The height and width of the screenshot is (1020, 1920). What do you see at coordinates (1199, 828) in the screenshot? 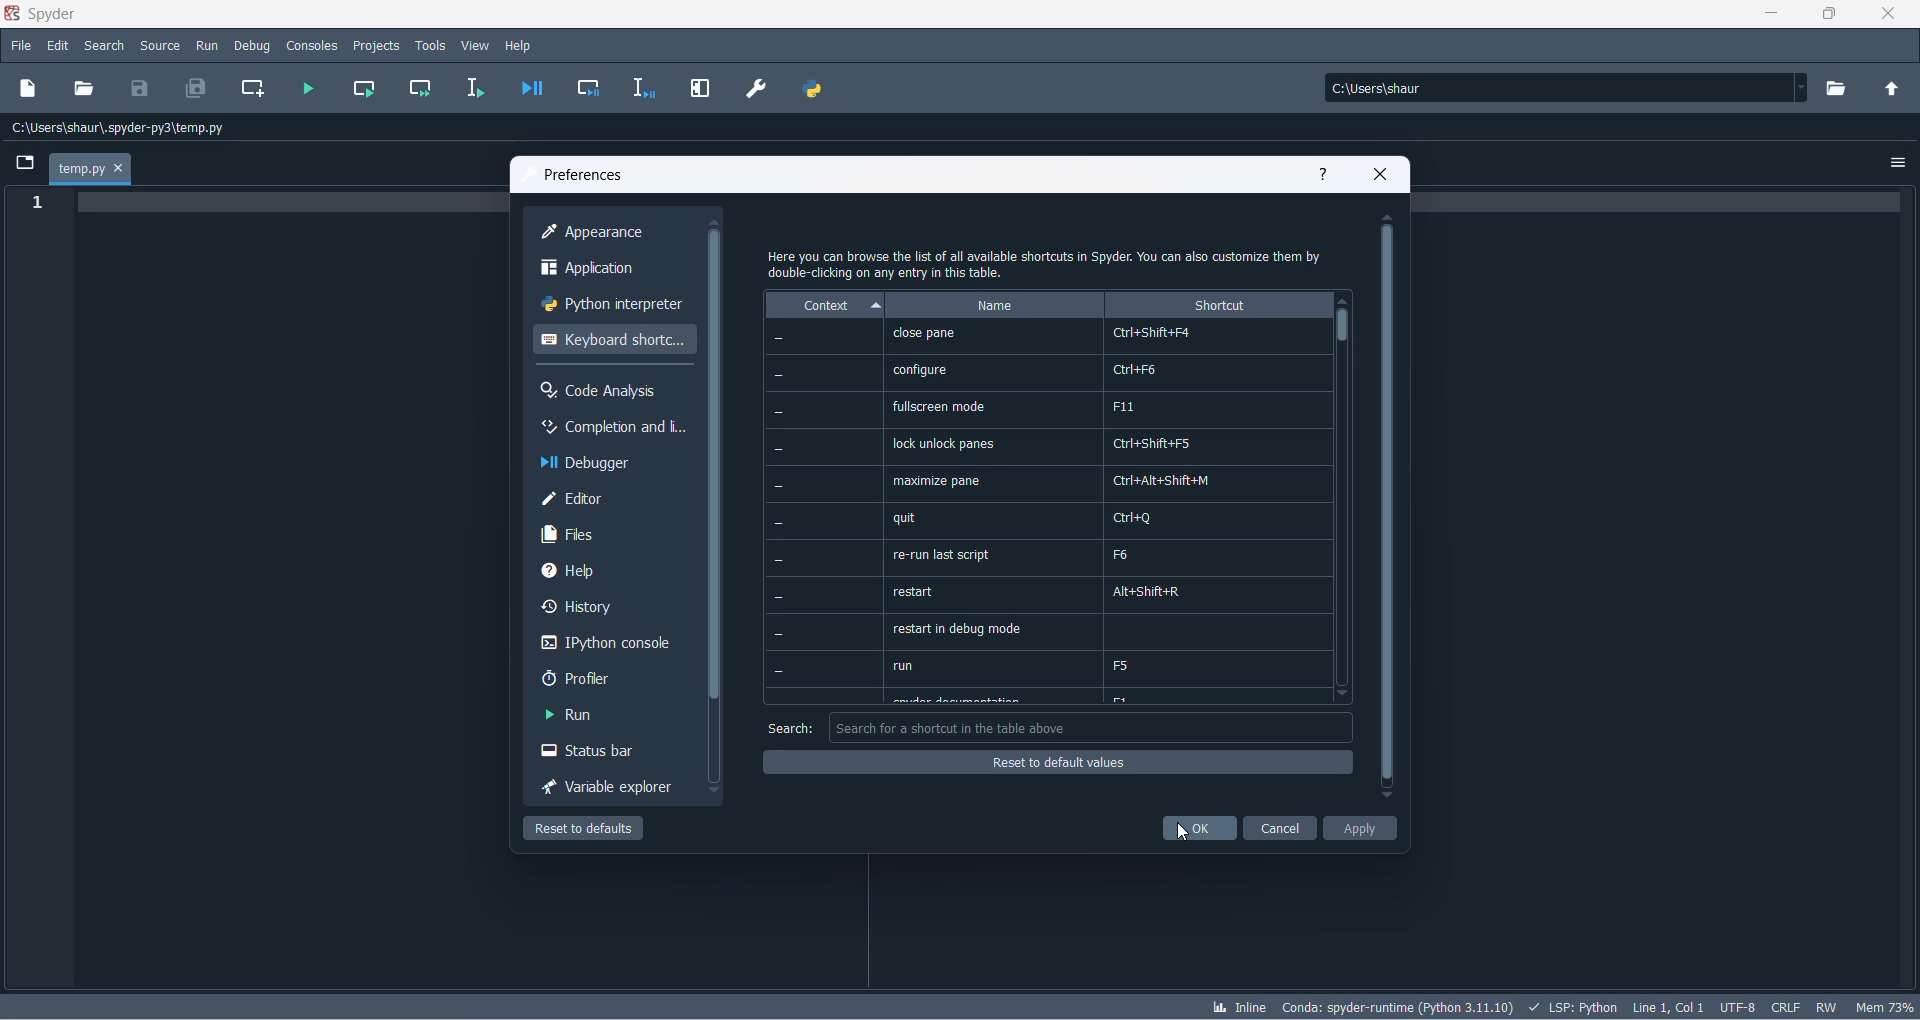
I see `ok` at bounding box center [1199, 828].